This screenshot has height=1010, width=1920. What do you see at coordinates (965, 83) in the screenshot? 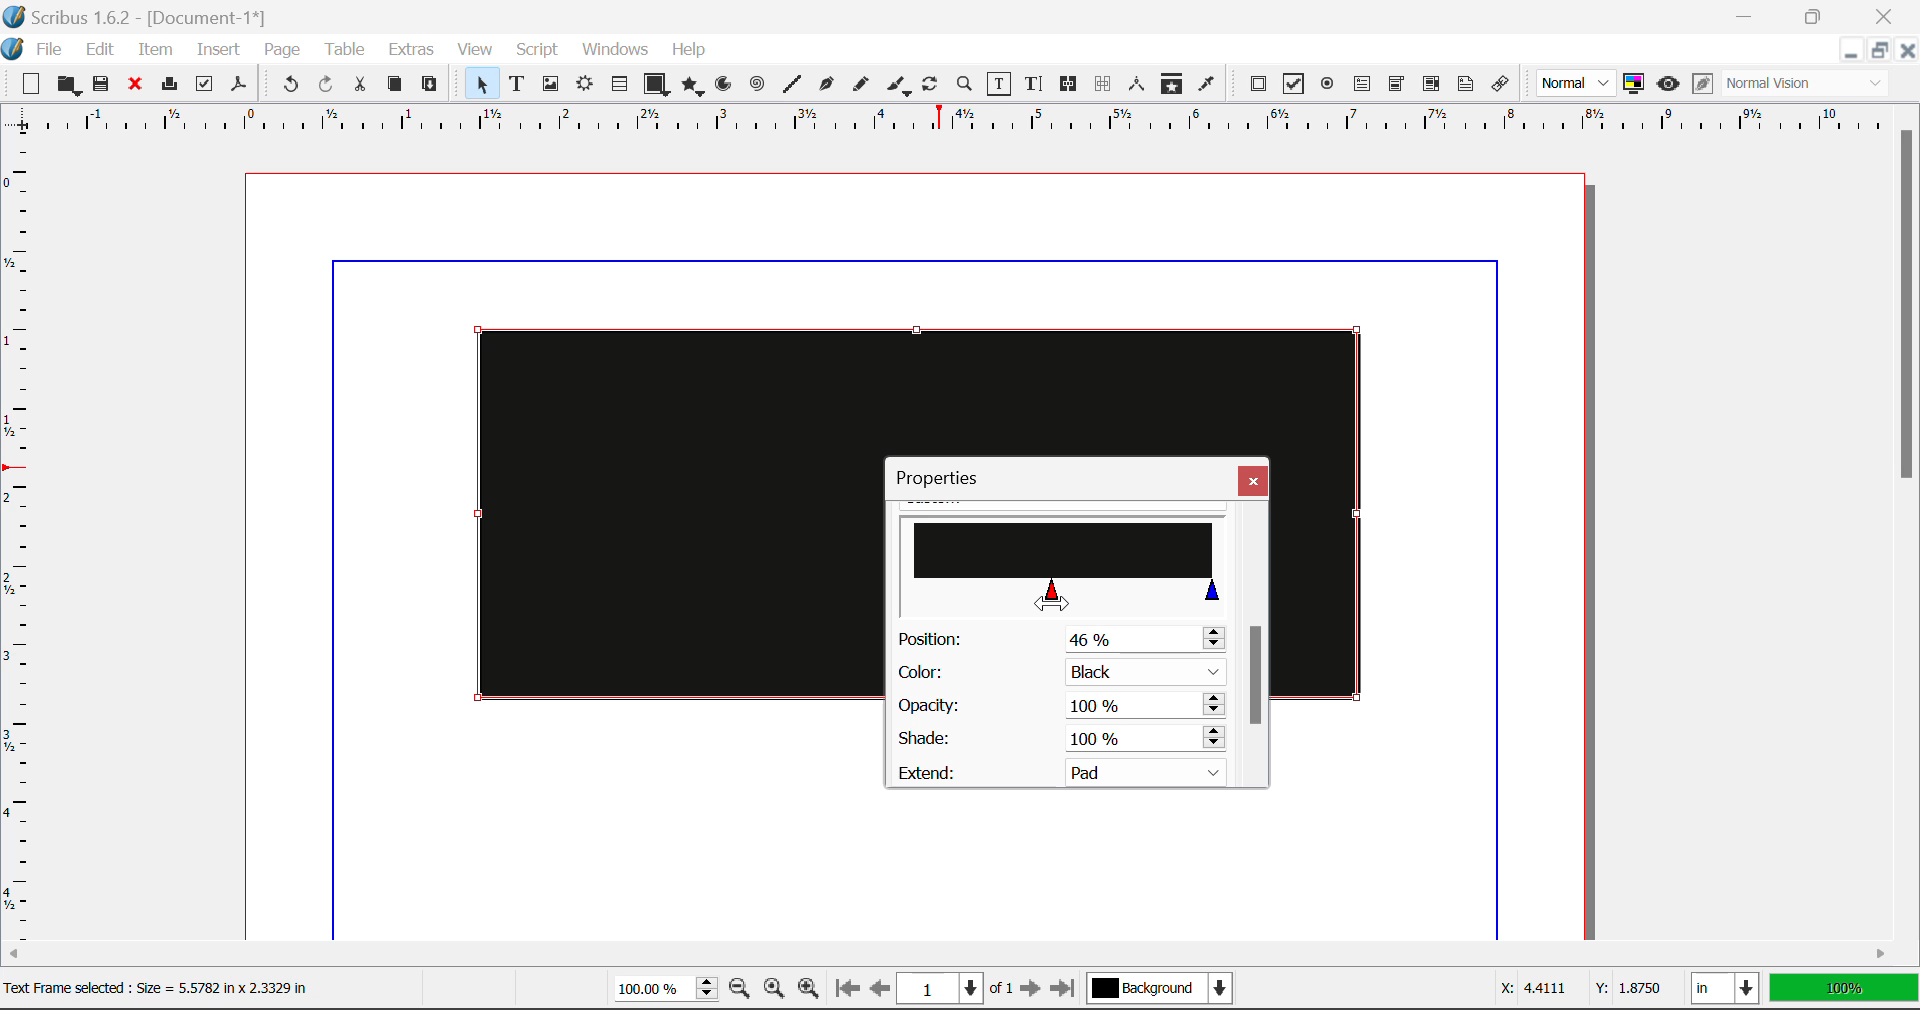
I see `Zoom` at bounding box center [965, 83].